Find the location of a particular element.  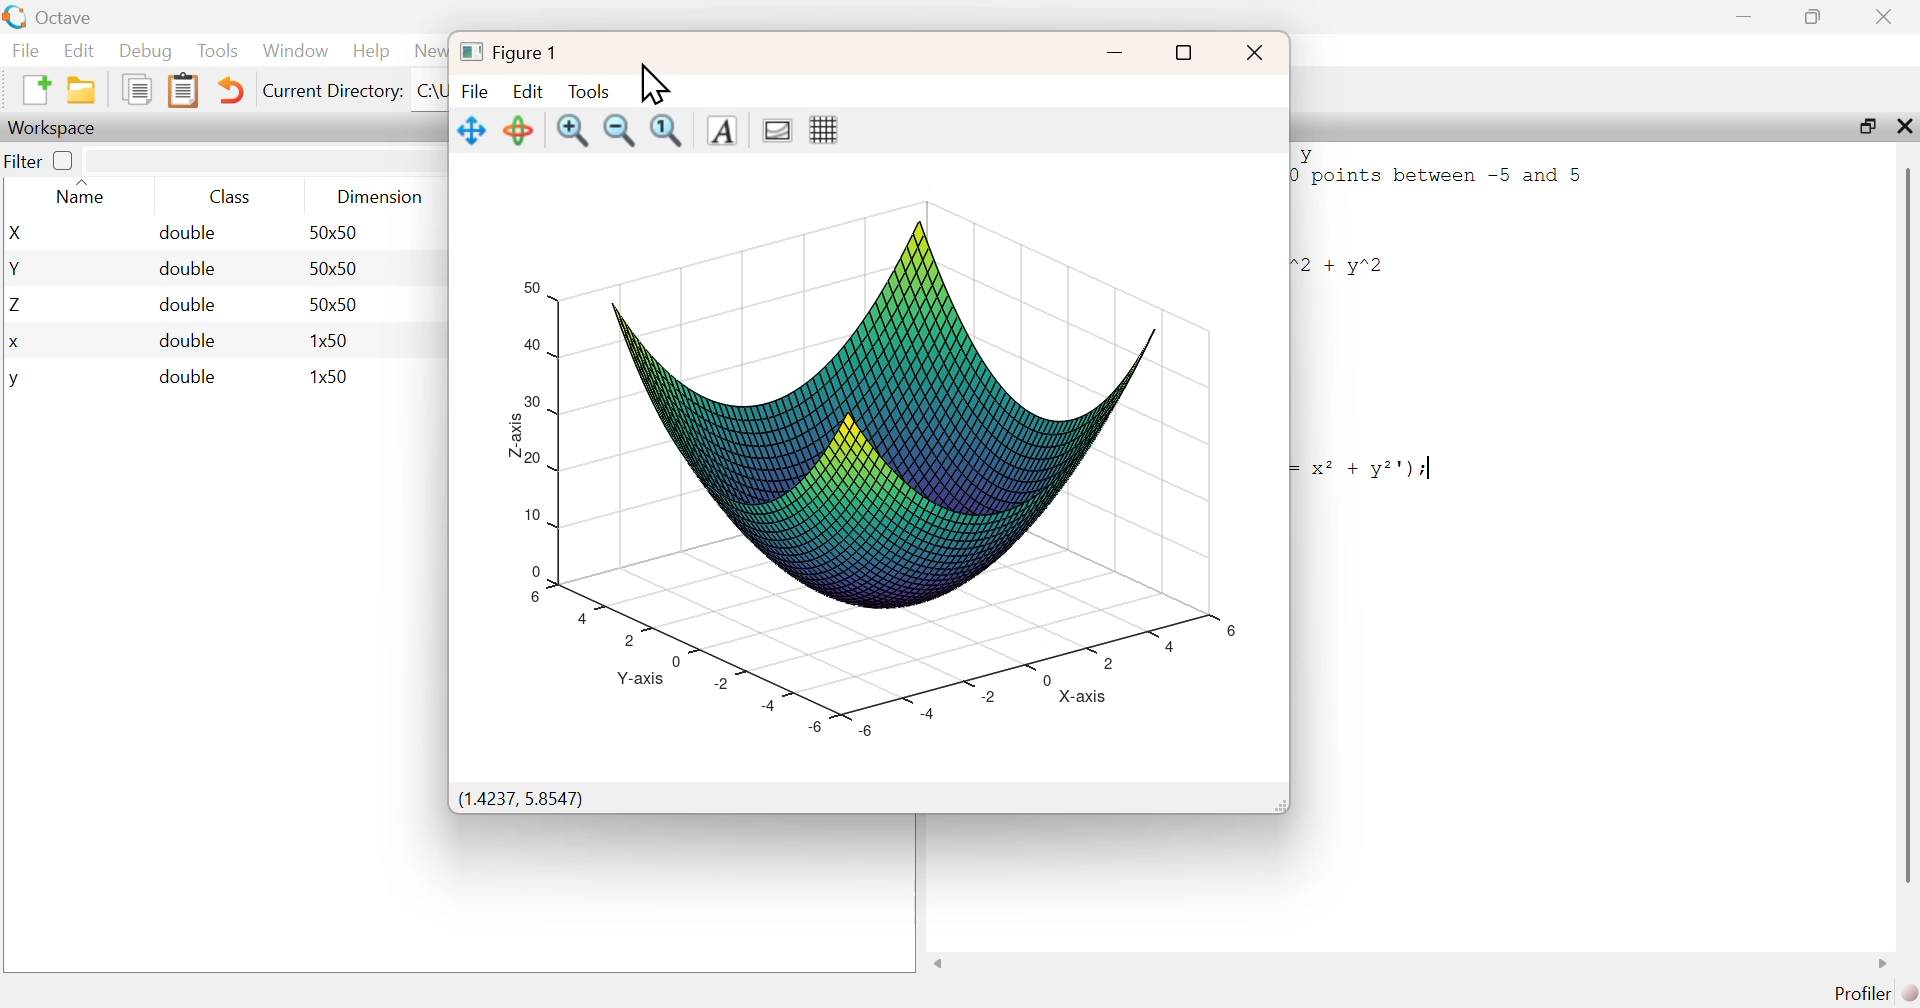

Zoom in is located at coordinates (571, 132).